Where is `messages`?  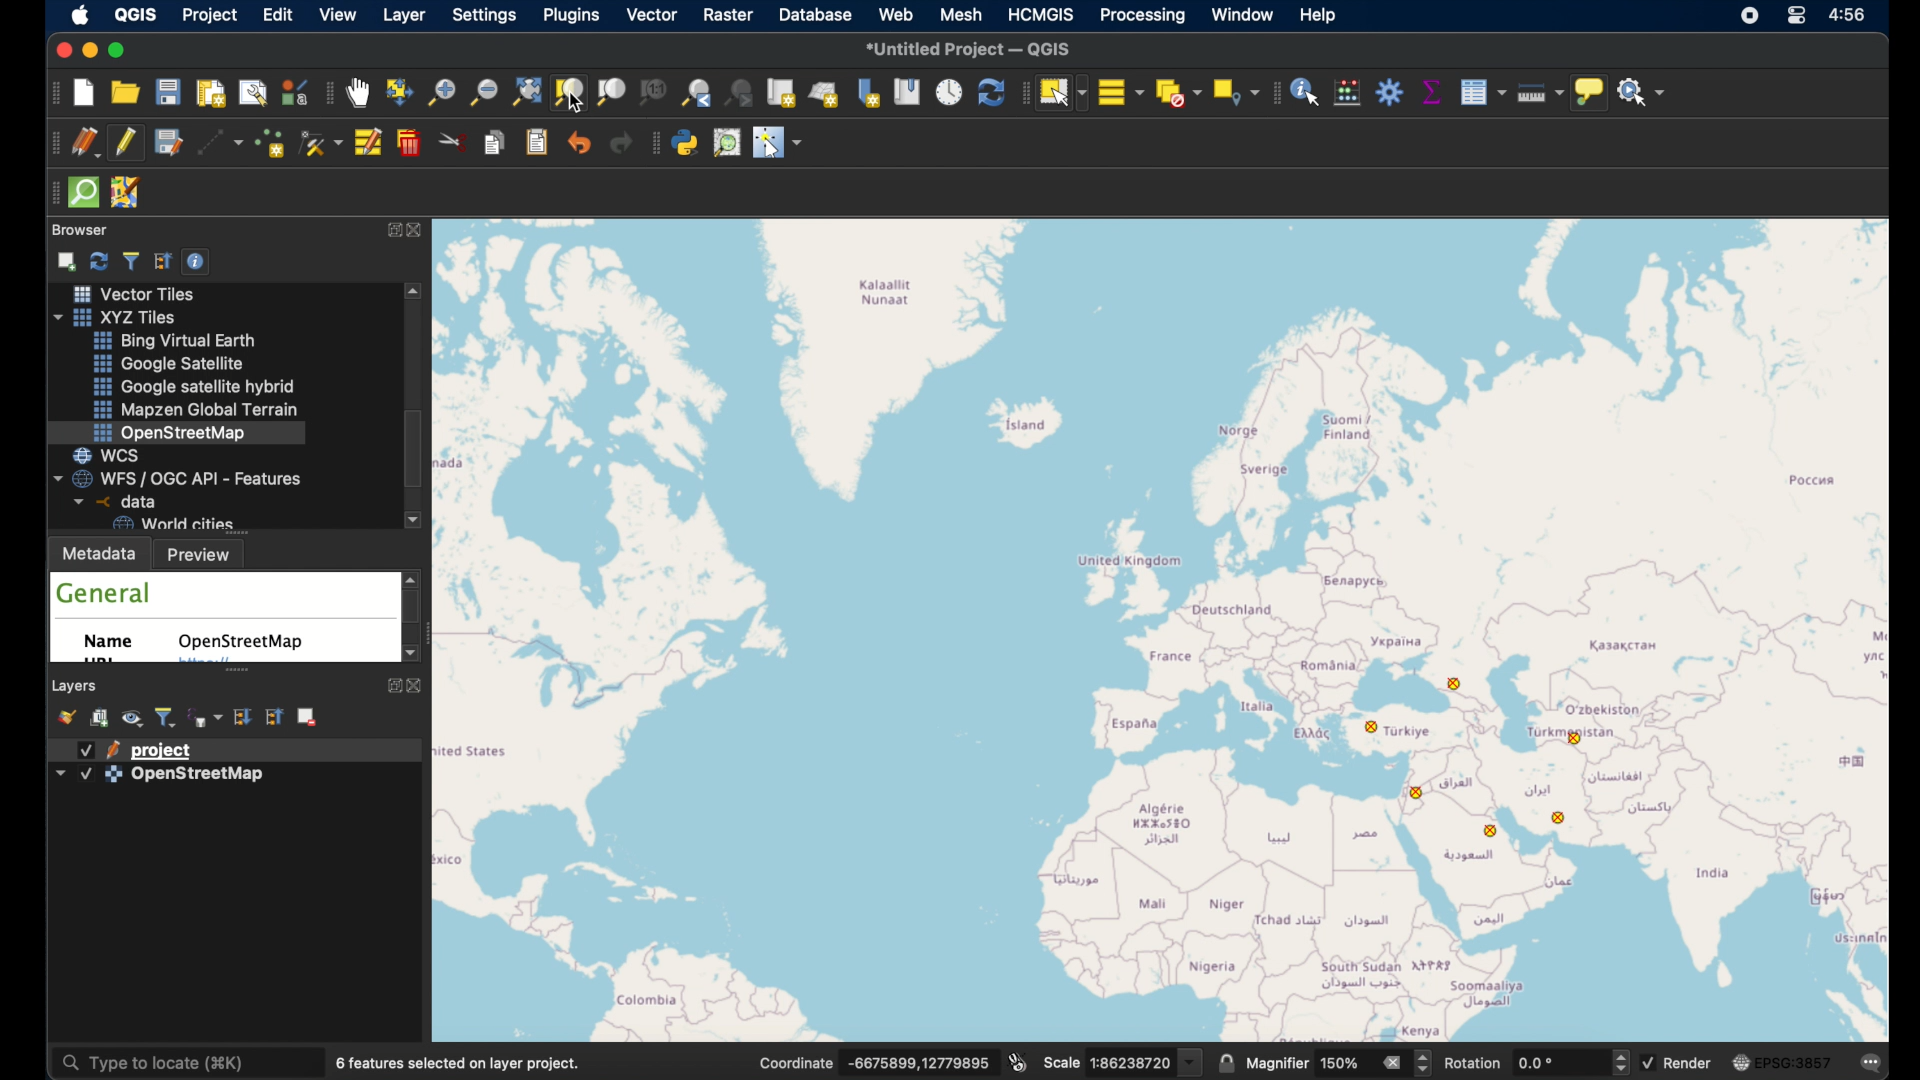 messages is located at coordinates (1871, 1060).